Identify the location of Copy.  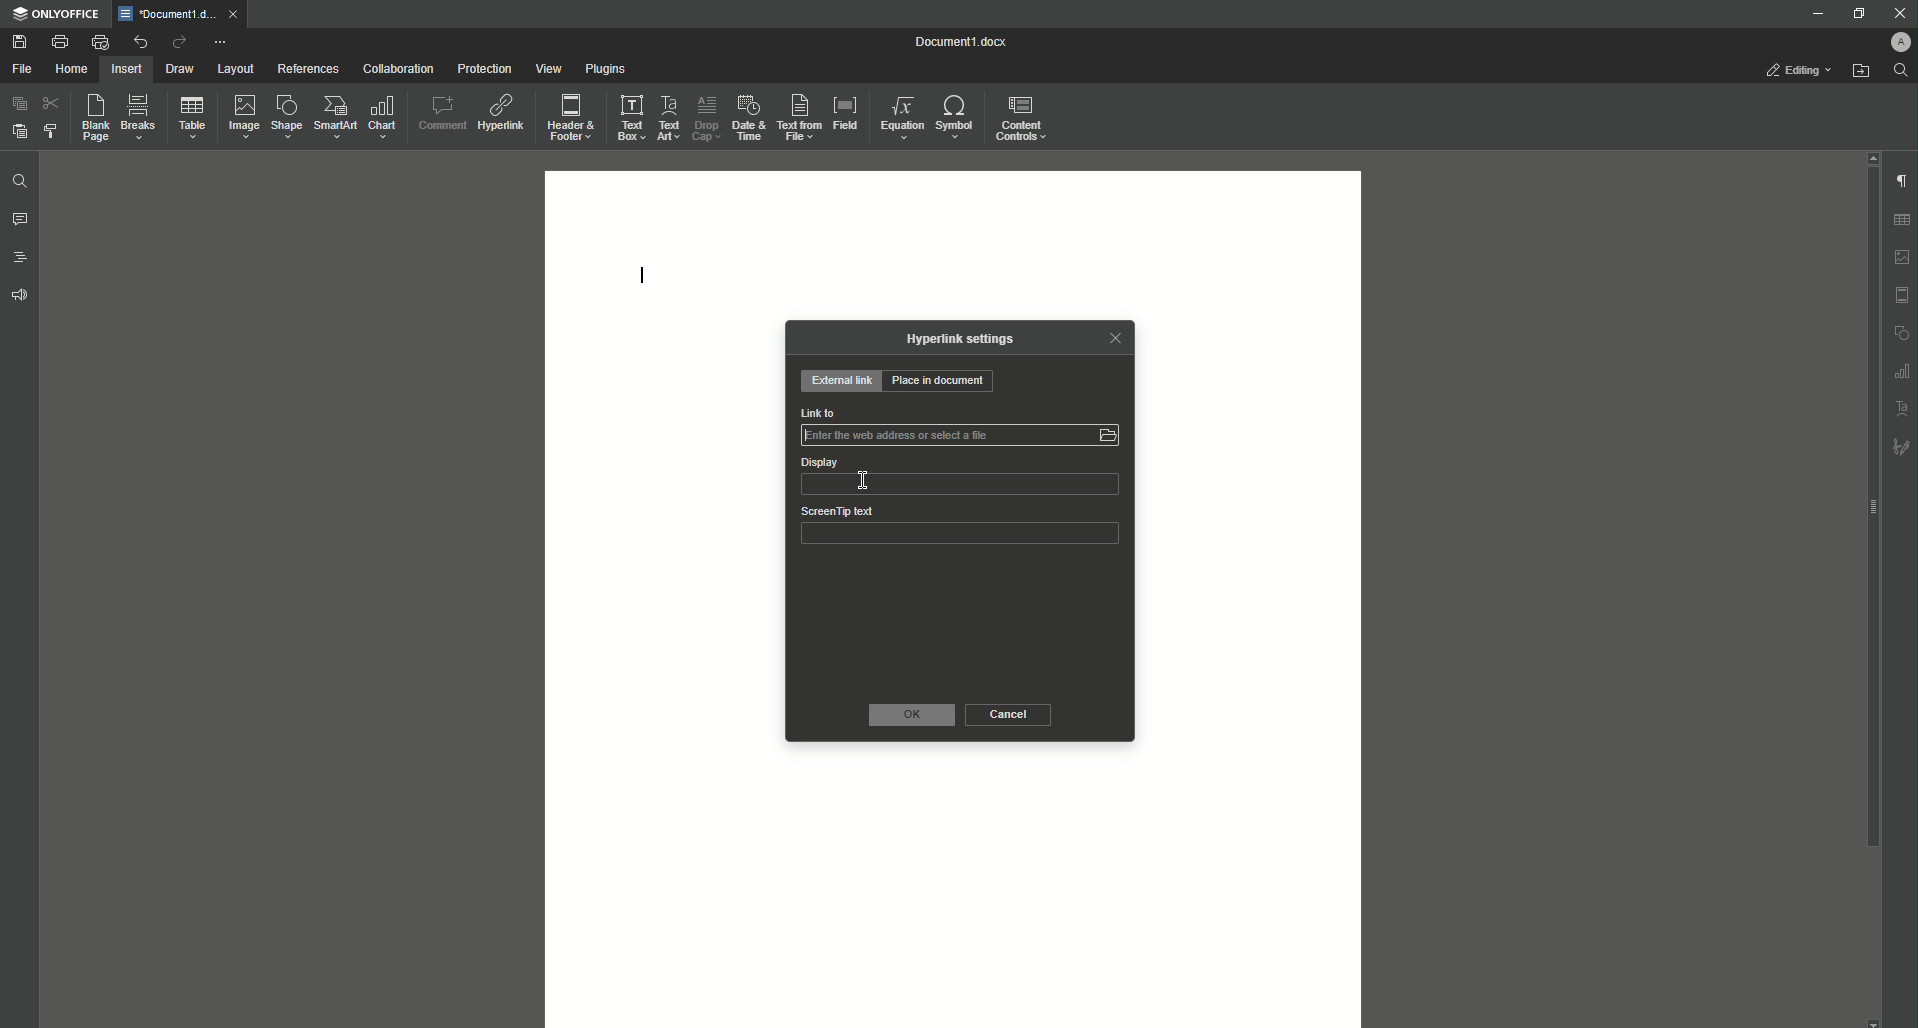
(19, 103).